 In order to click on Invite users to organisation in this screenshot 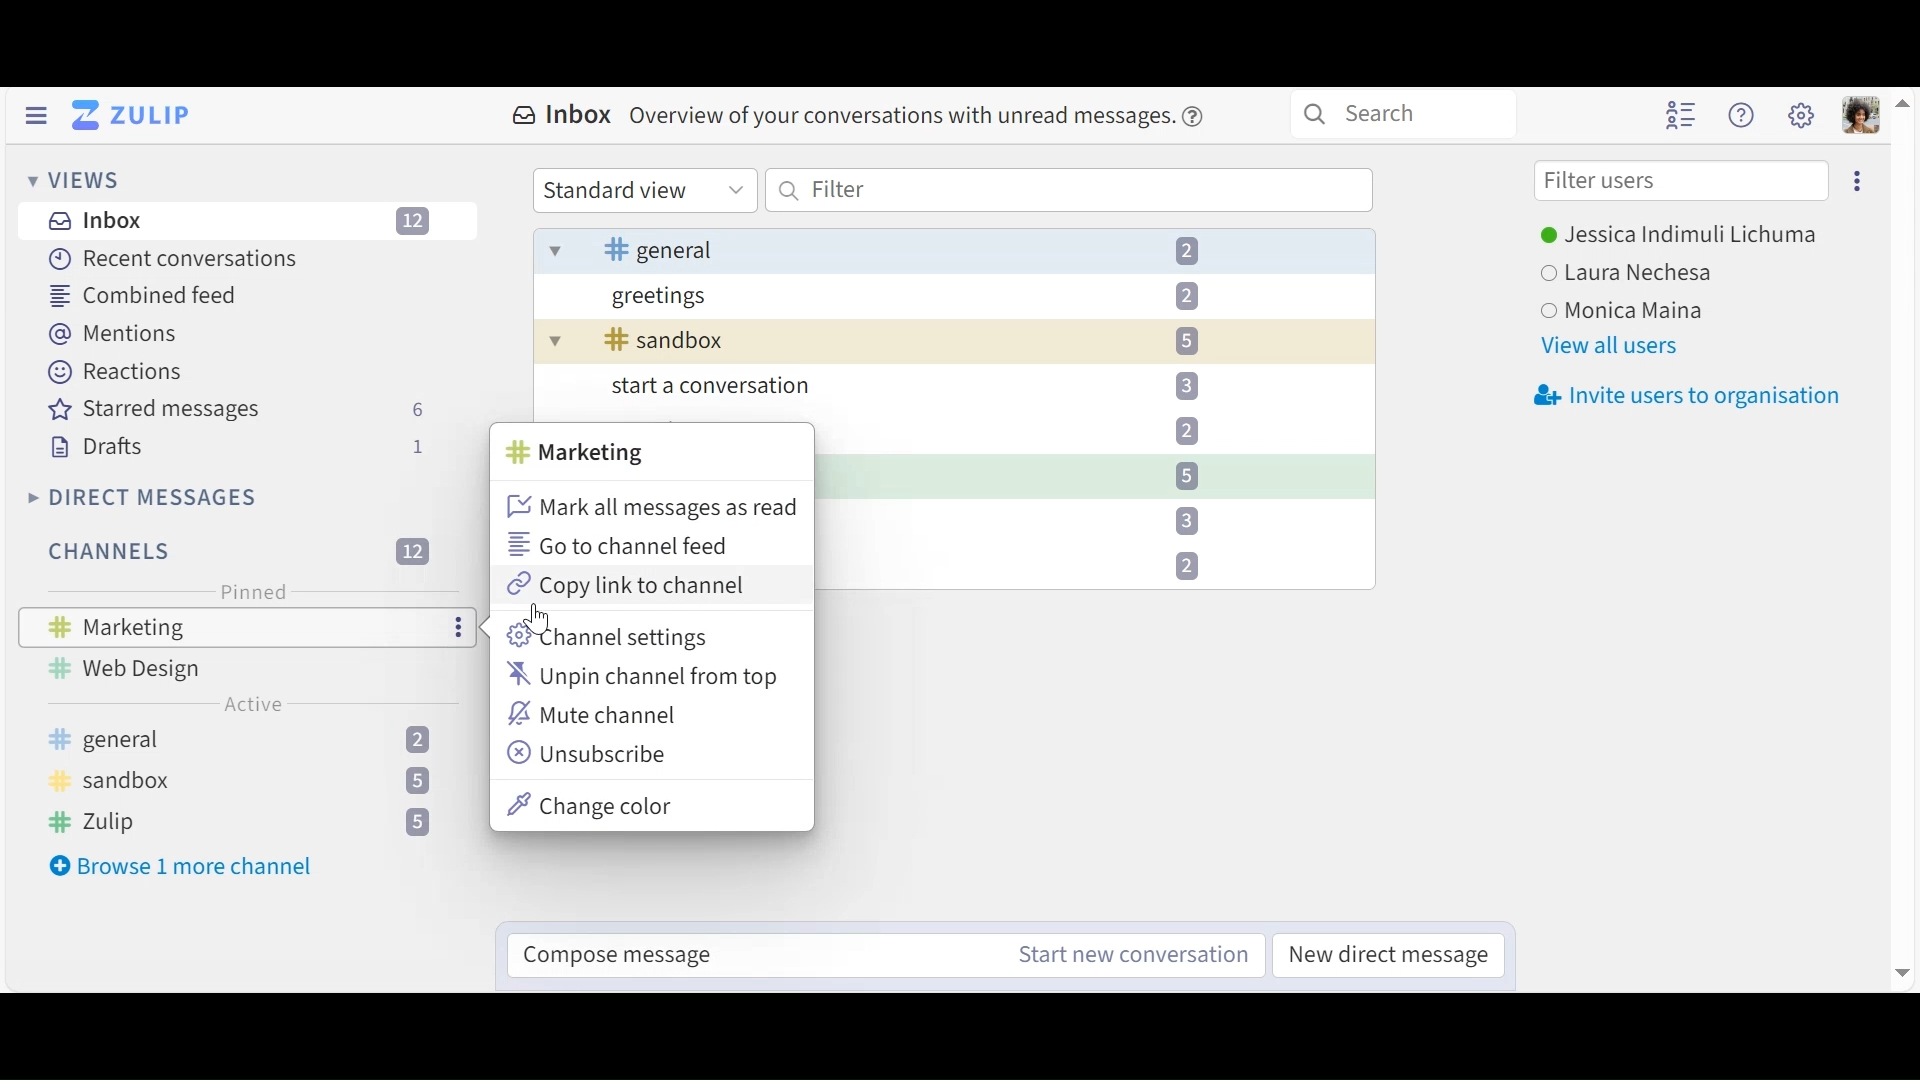, I will do `click(1690, 393)`.